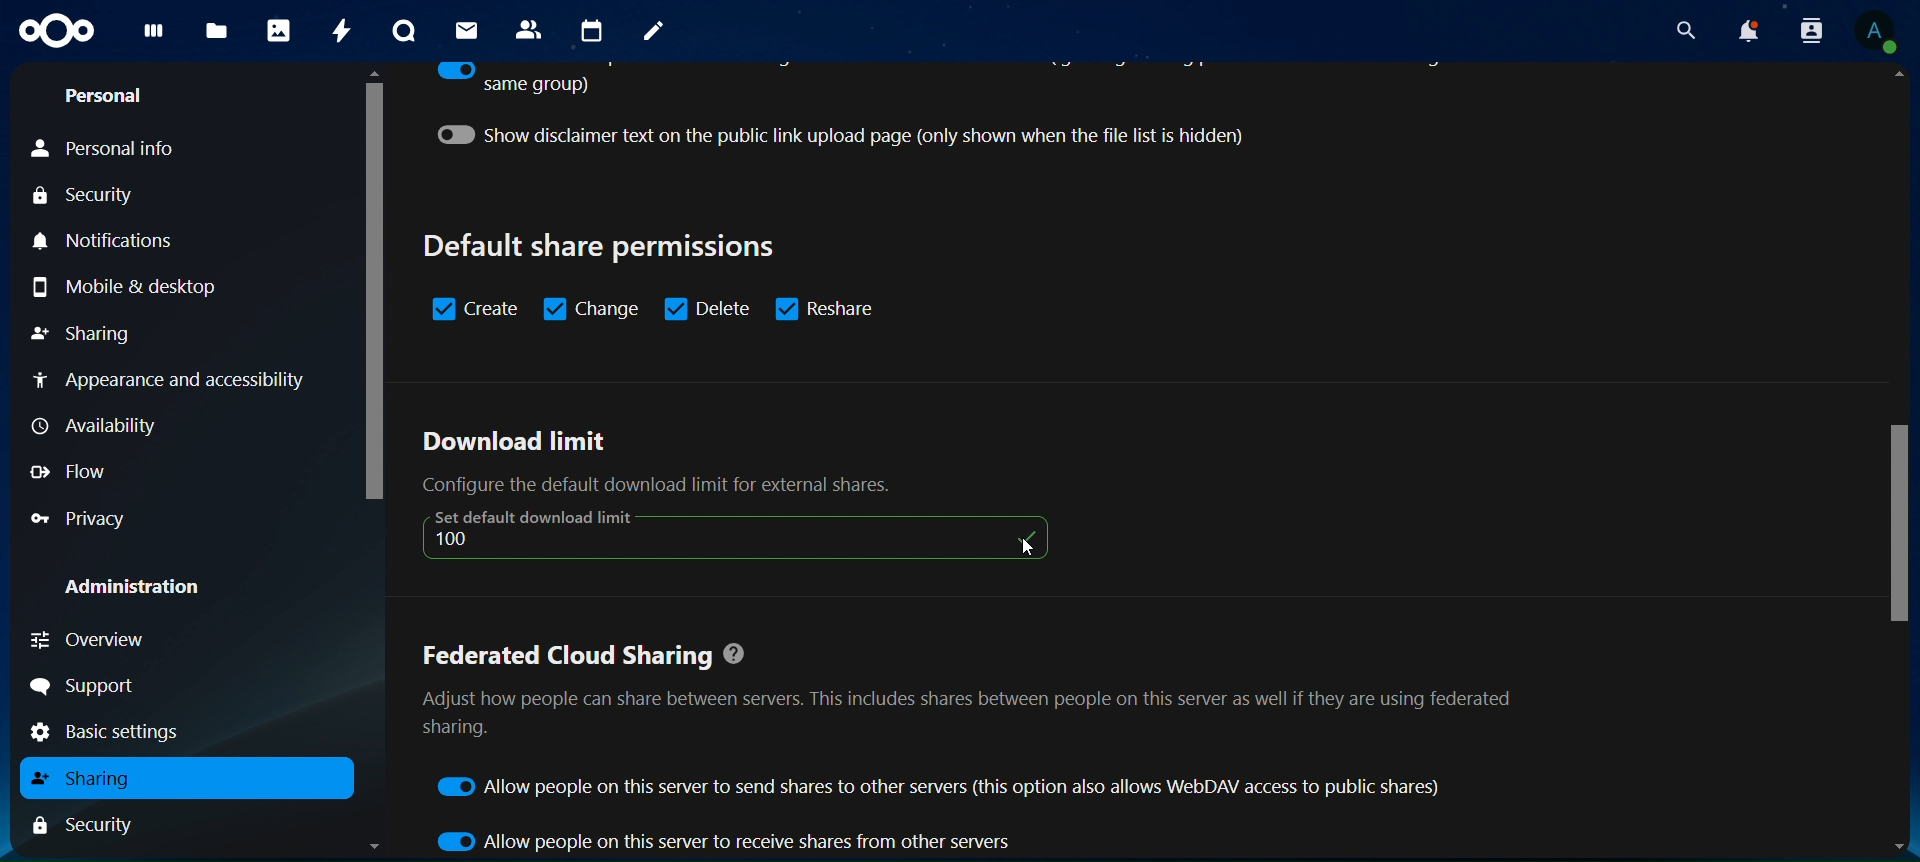 The height and width of the screenshot is (862, 1920). Describe the element at coordinates (106, 149) in the screenshot. I see `personal info` at that location.